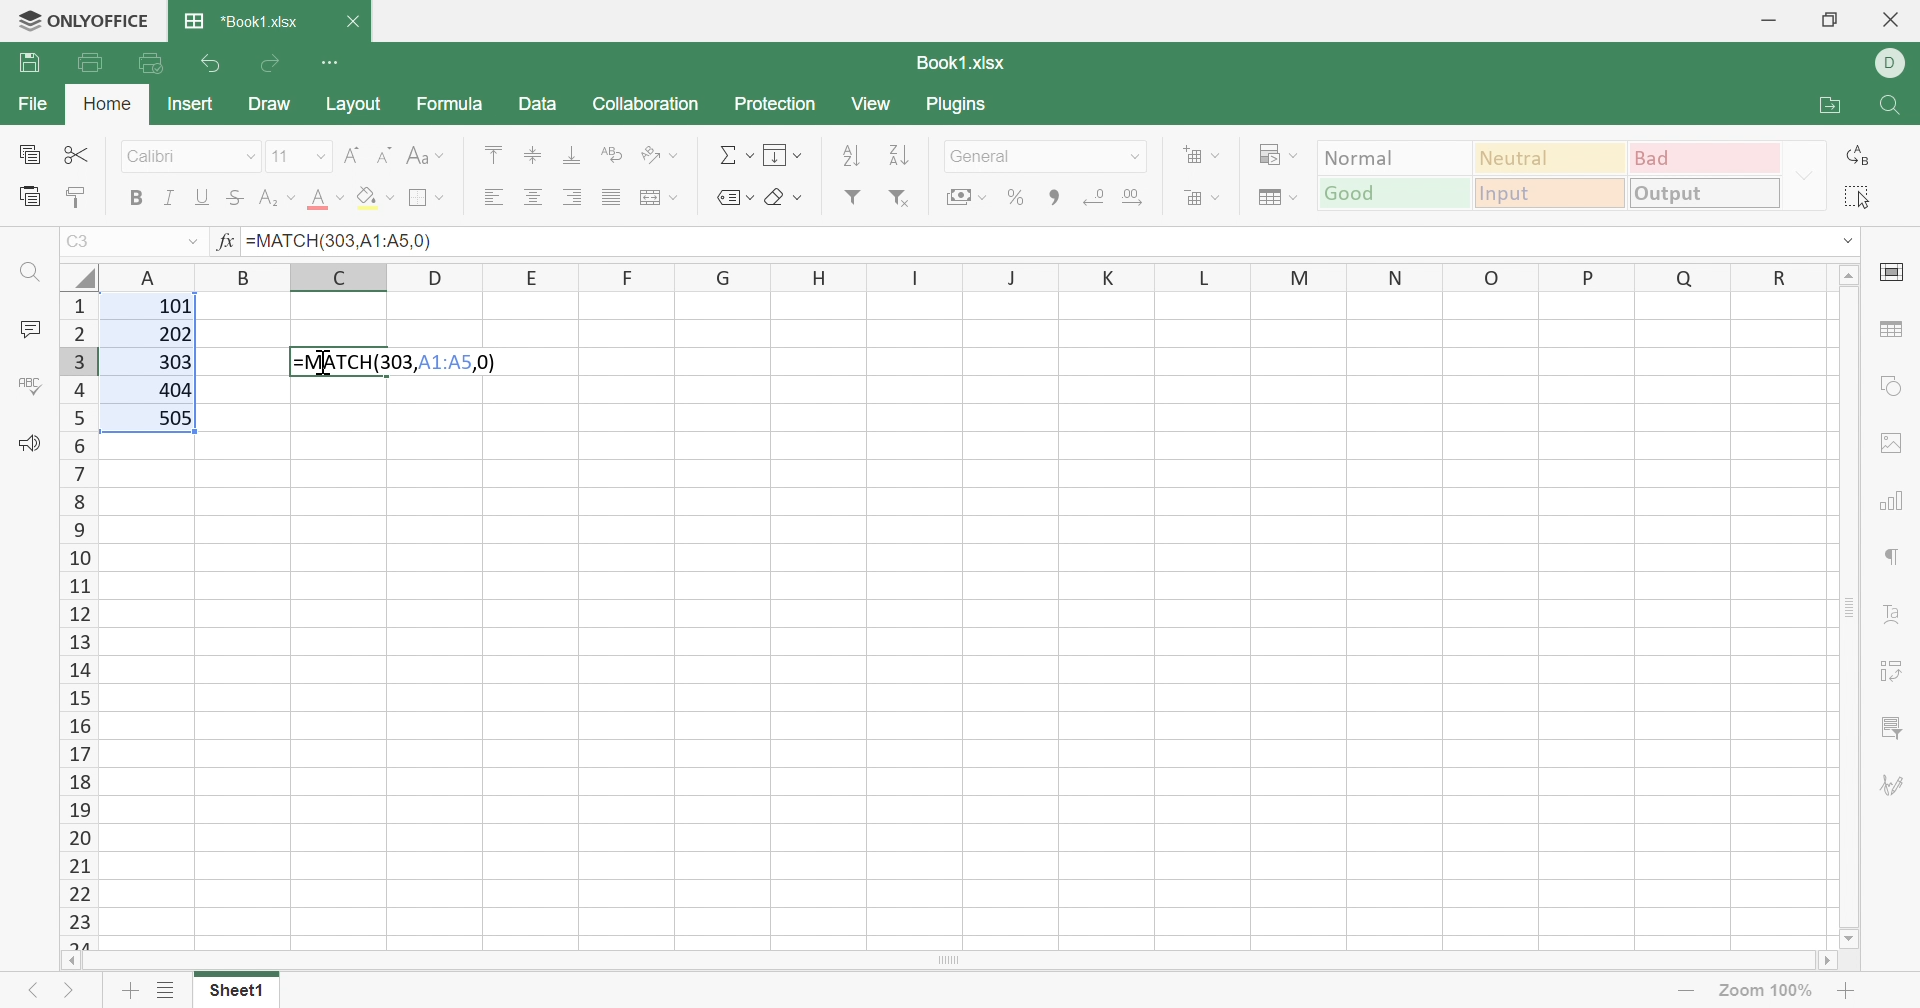 This screenshot has height=1008, width=1920. Describe the element at coordinates (1393, 156) in the screenshot. I see `Normal` at that location.